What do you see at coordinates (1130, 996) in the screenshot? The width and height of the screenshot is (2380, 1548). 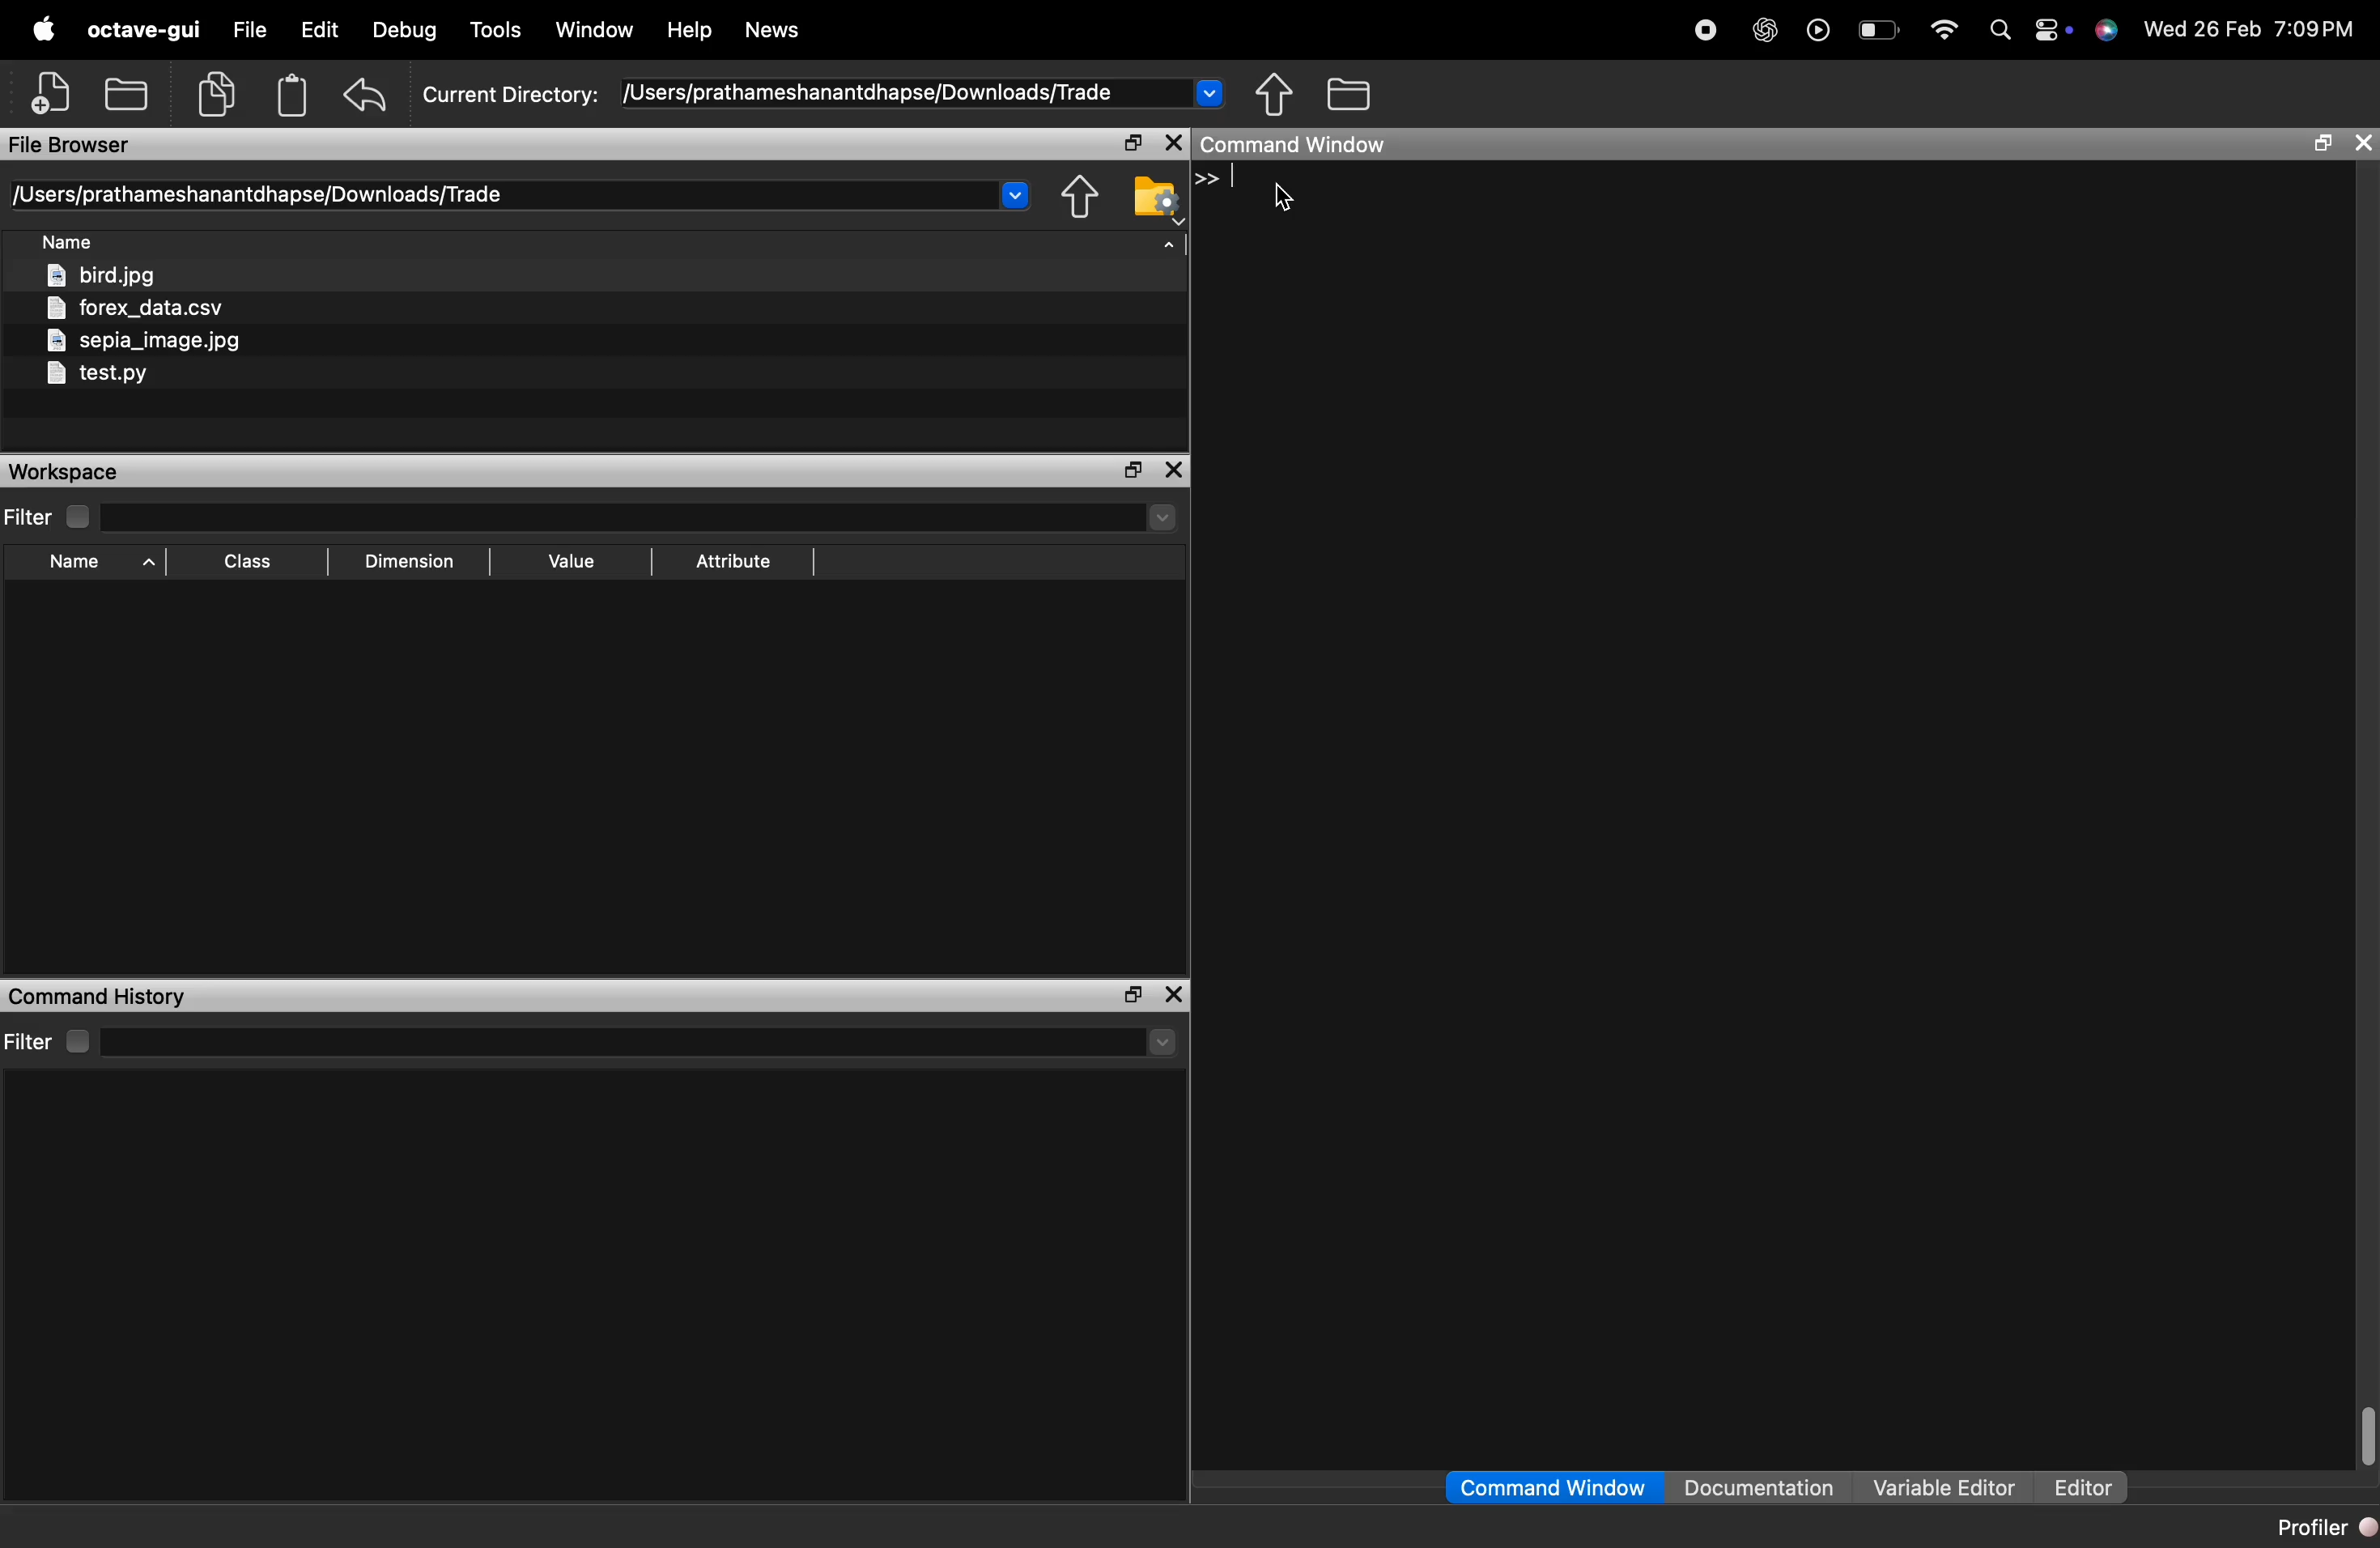 I see `maximize` at bounding box center [1130, 996].